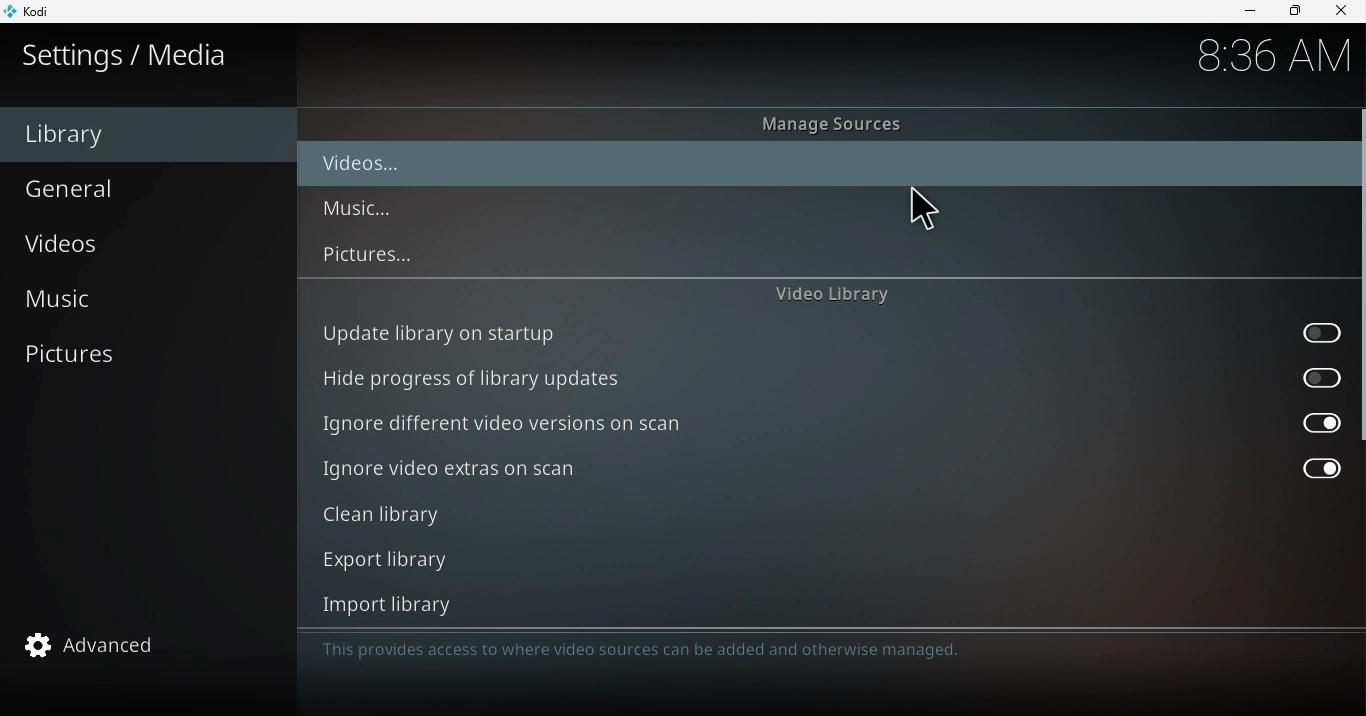 This screenshot has height=716, width=1366. I want to click on Library, so click(145, 134).